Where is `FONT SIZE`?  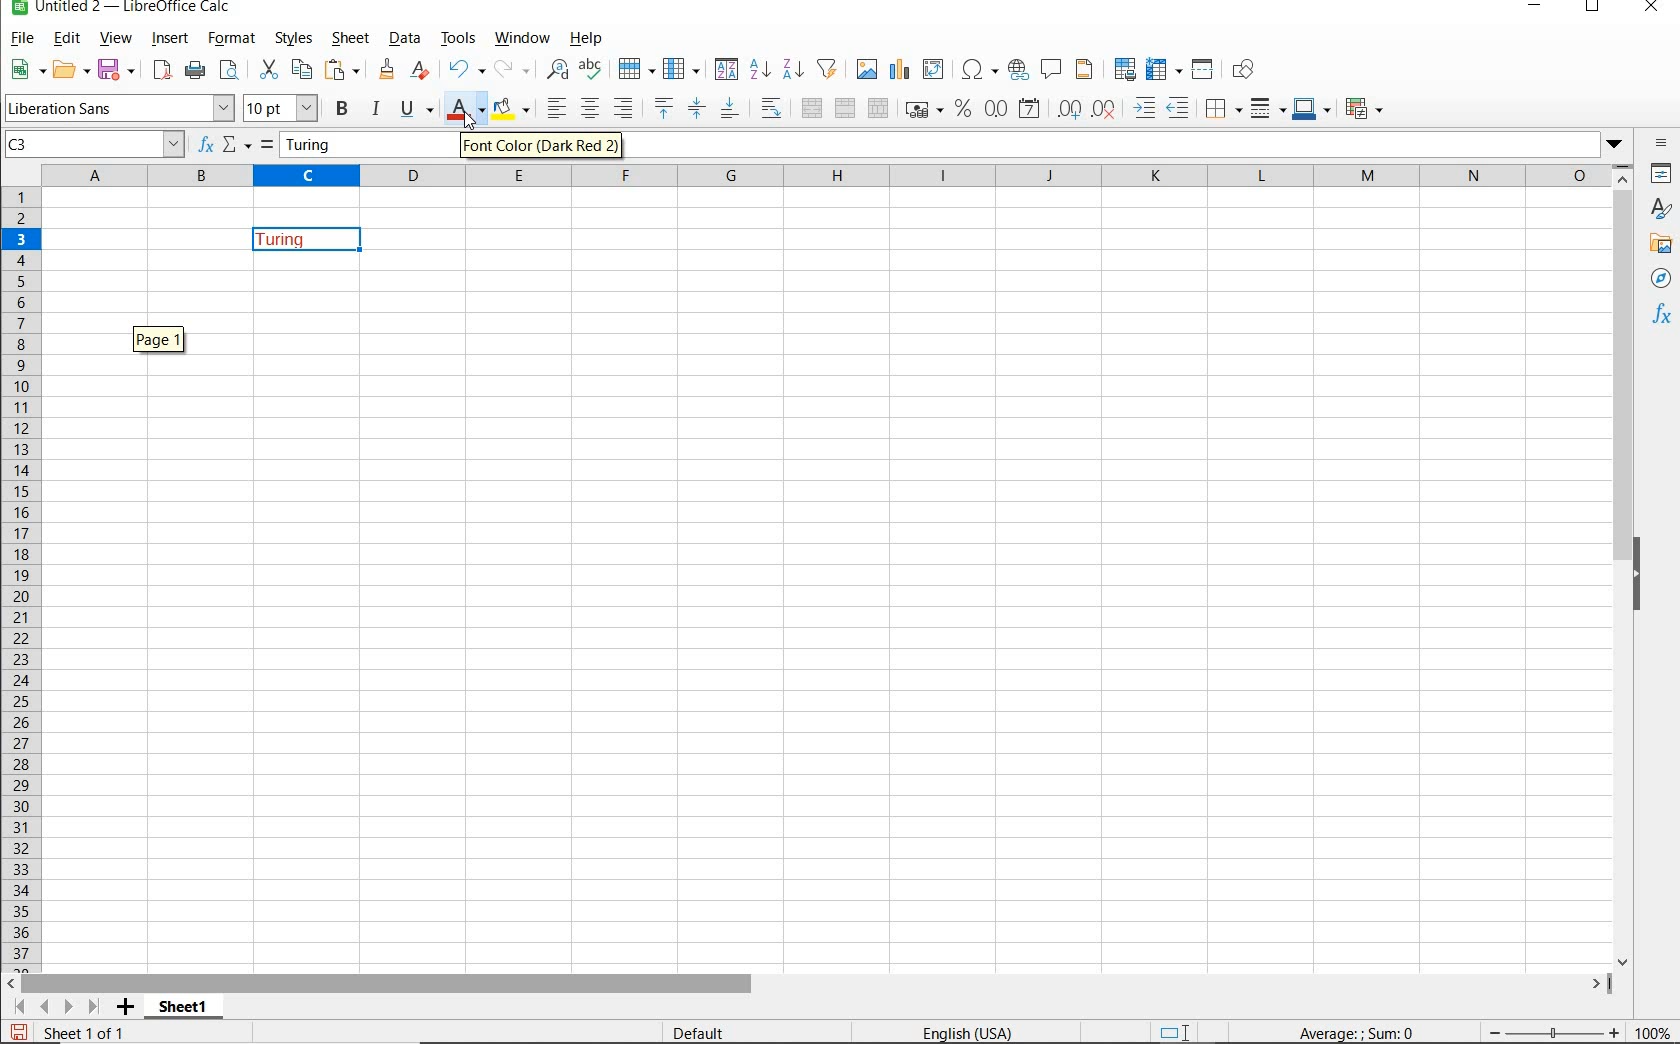 FONT SIZE is located at coordinates (282, 110).